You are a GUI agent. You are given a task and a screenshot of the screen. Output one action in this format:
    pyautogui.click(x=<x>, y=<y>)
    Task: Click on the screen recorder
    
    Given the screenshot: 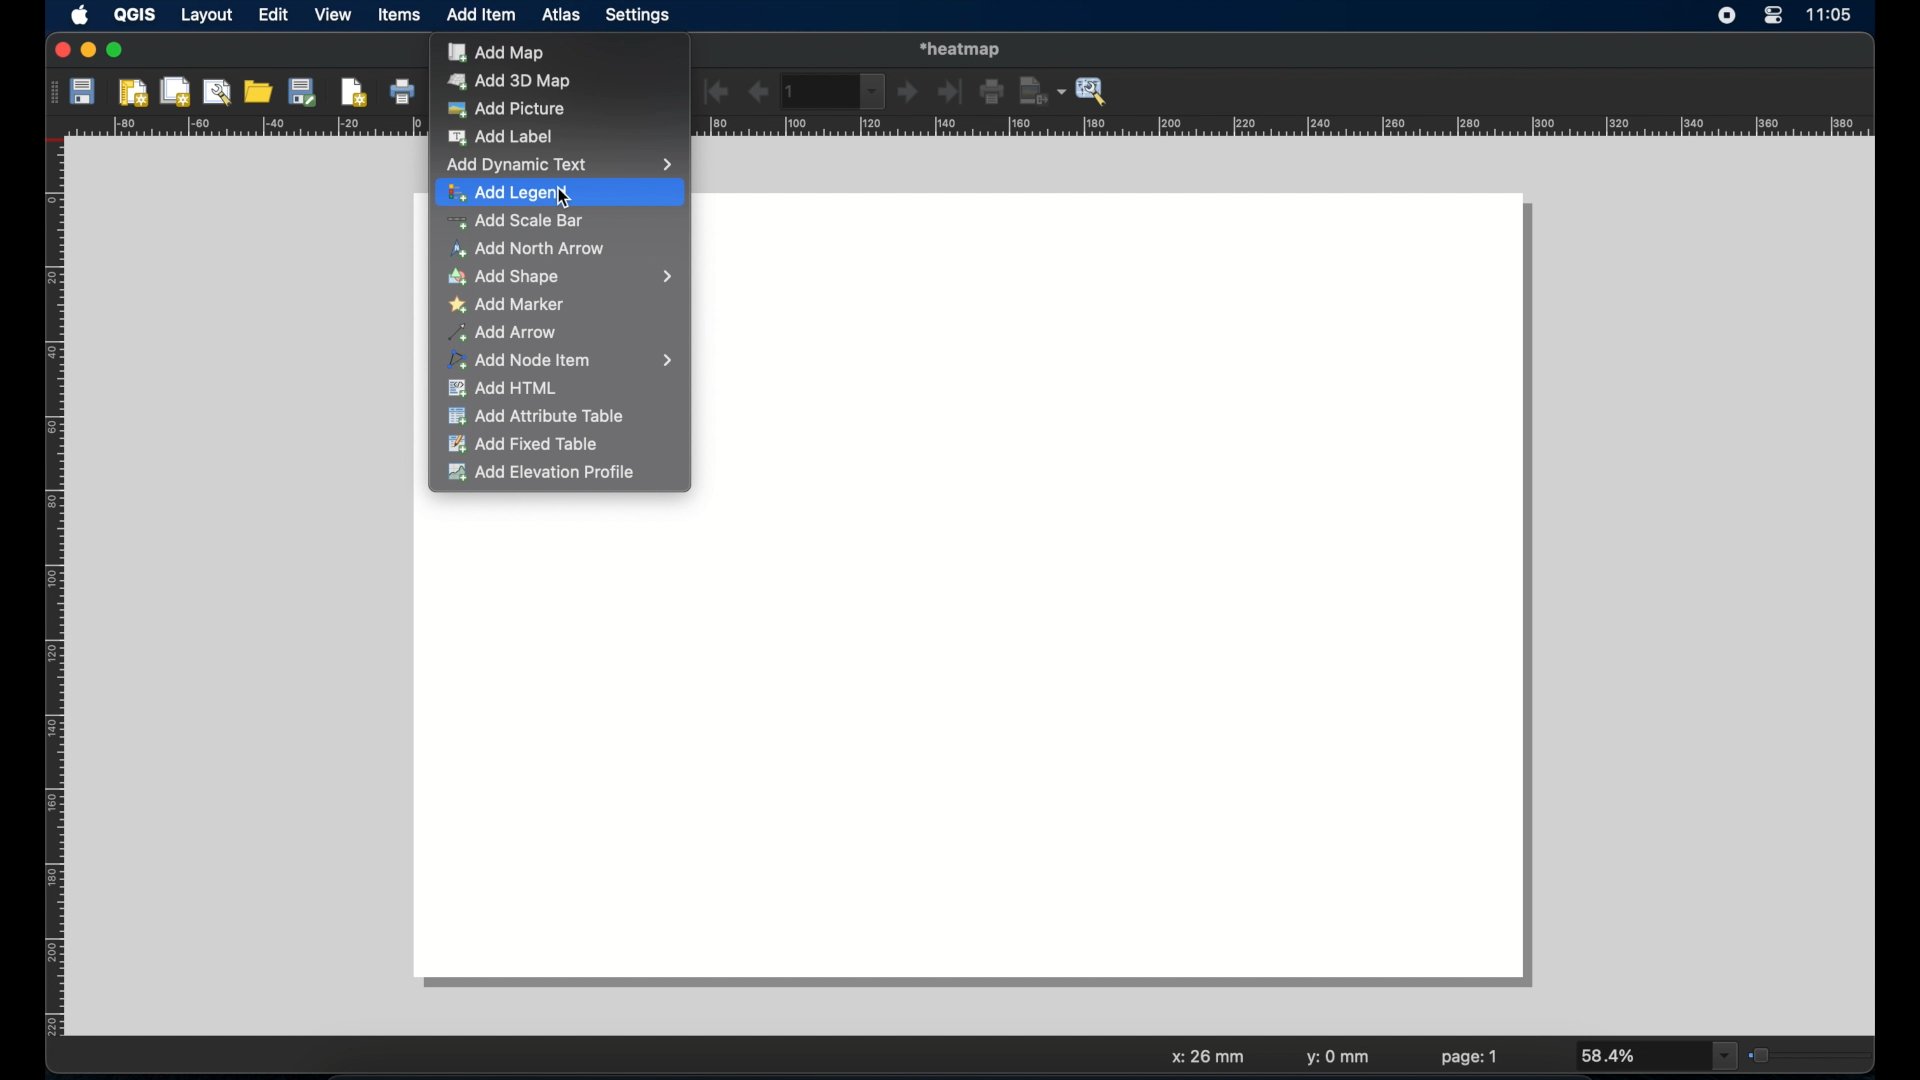 What is the action you would take?
    pyautogui.click(x=1728, y=17)
    